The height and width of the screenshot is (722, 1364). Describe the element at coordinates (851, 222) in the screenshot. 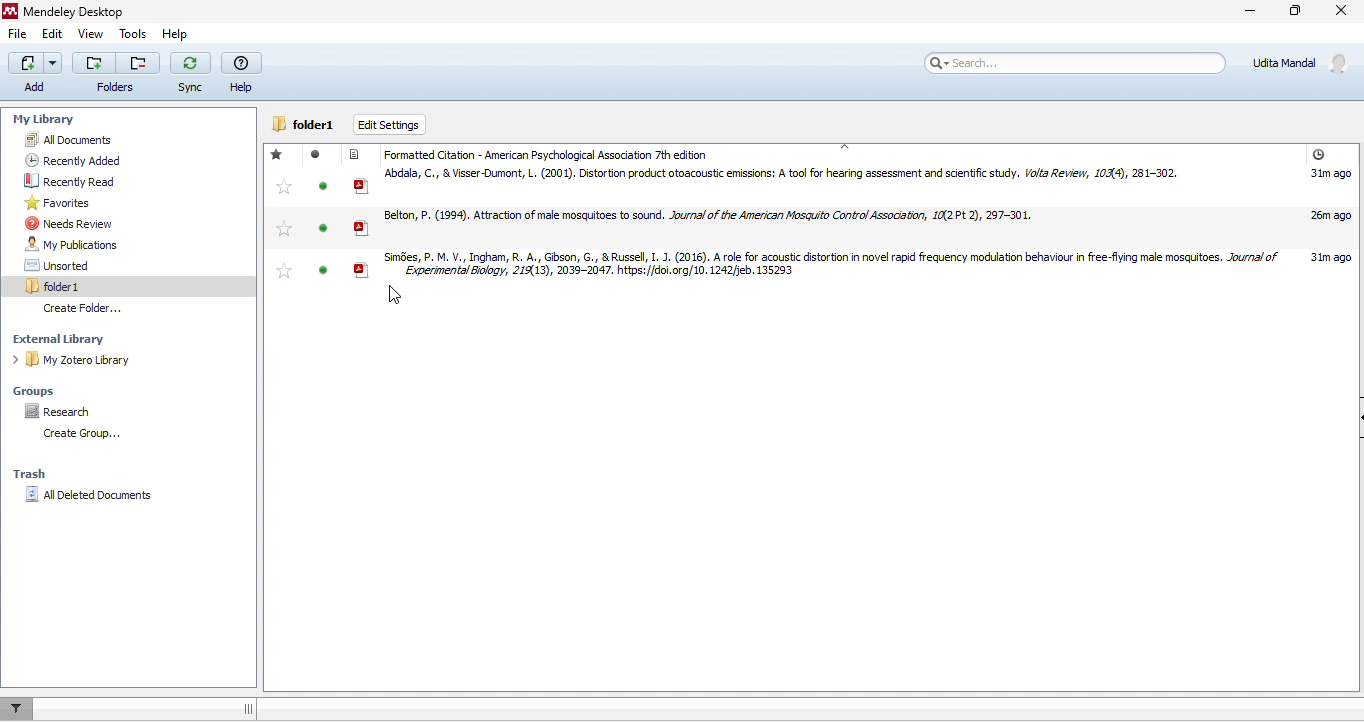

I see `research articles` at that location.